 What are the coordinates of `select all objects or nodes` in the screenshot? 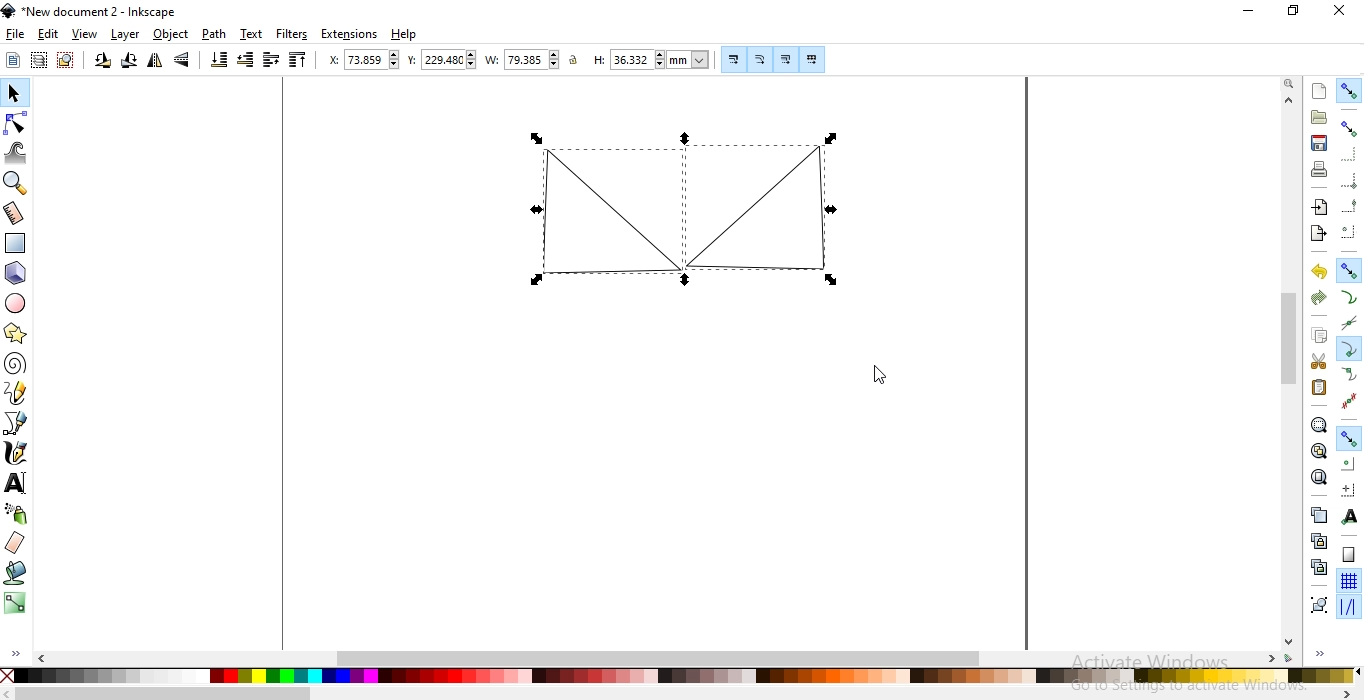 It's located at (12, 60).